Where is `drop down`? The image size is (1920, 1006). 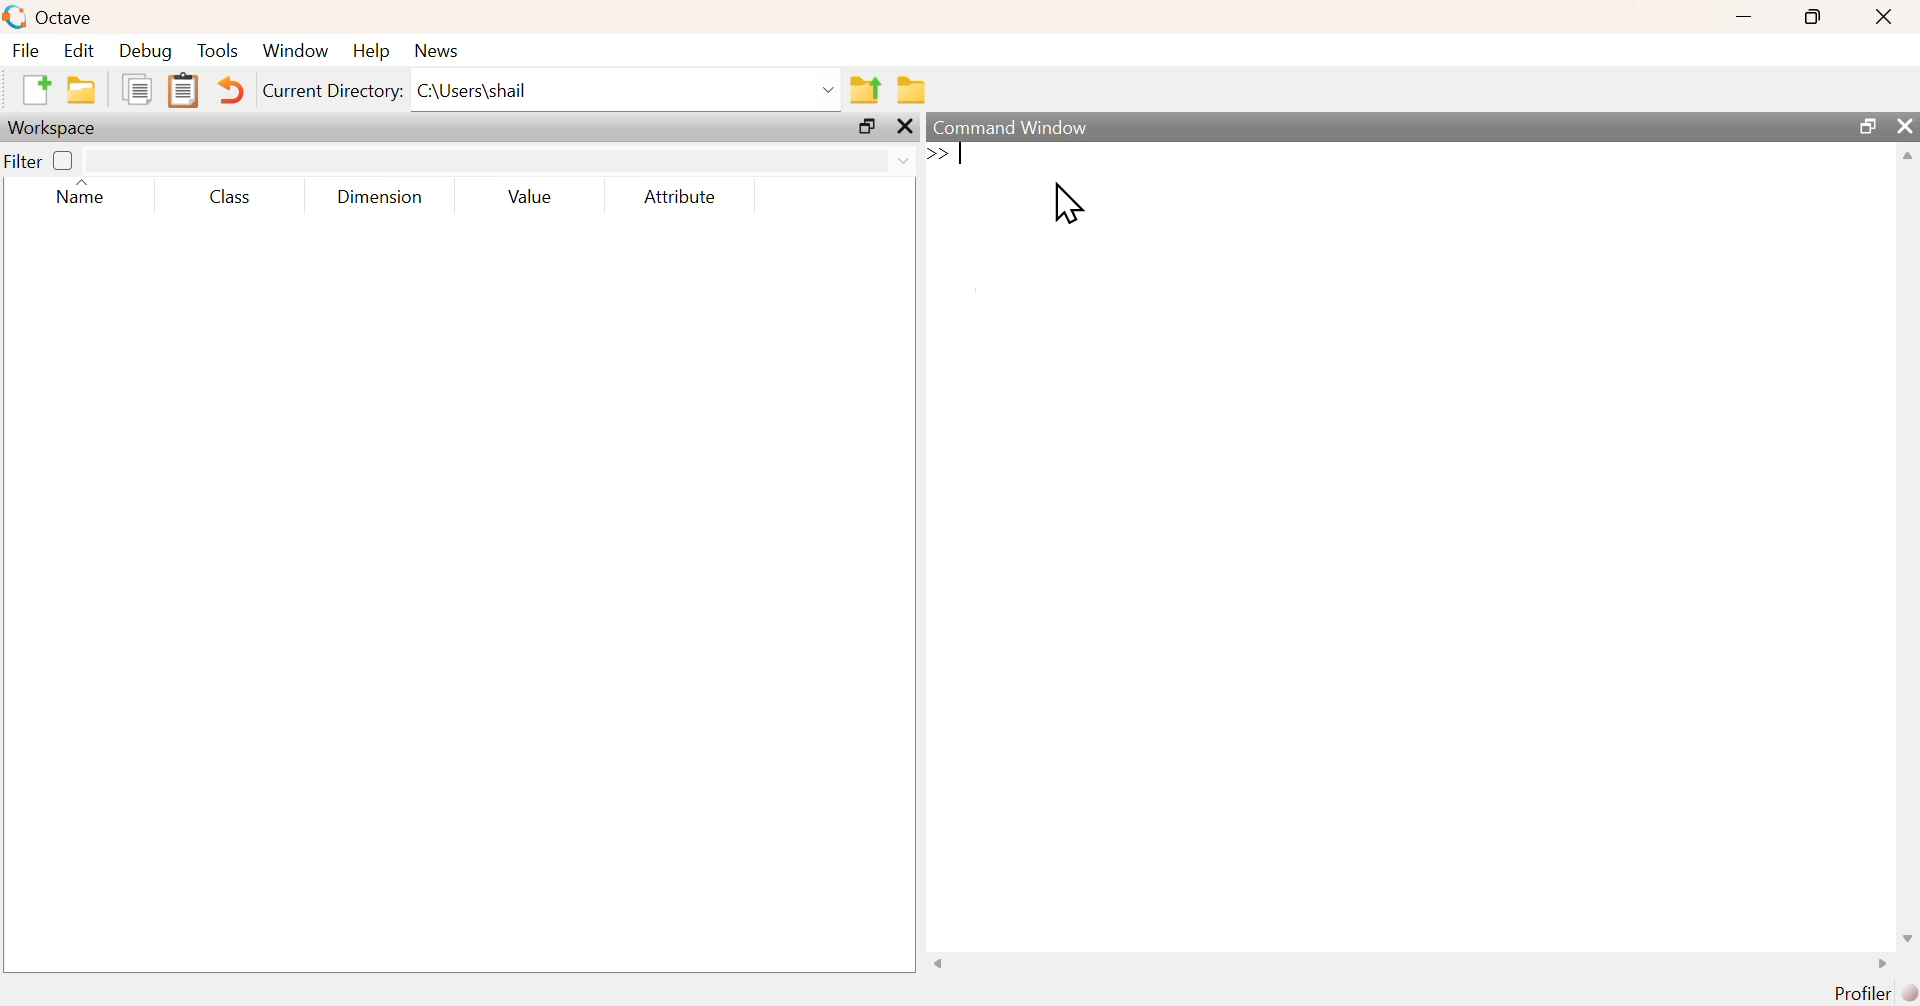
drop down is located at coordinates (902, 159).